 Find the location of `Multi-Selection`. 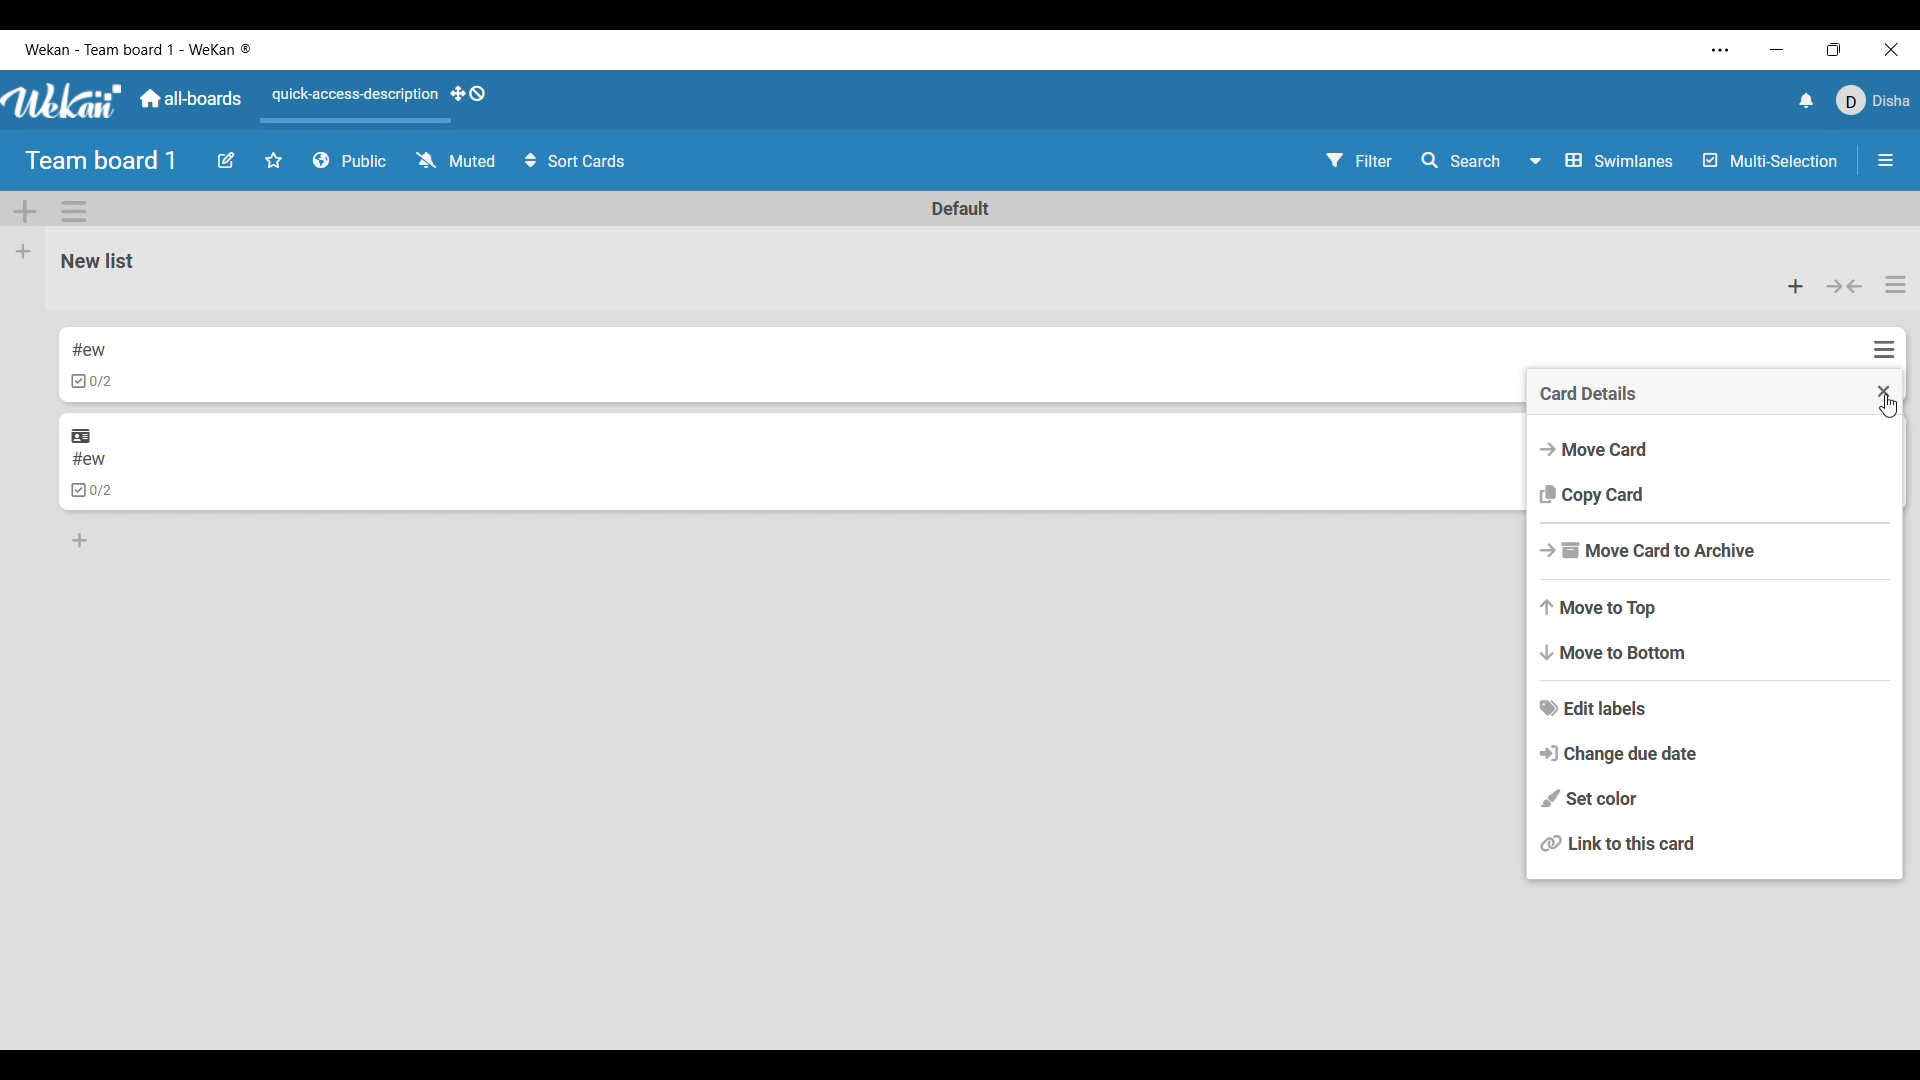

Multi-Selection is located at coordinates (1772, 161).